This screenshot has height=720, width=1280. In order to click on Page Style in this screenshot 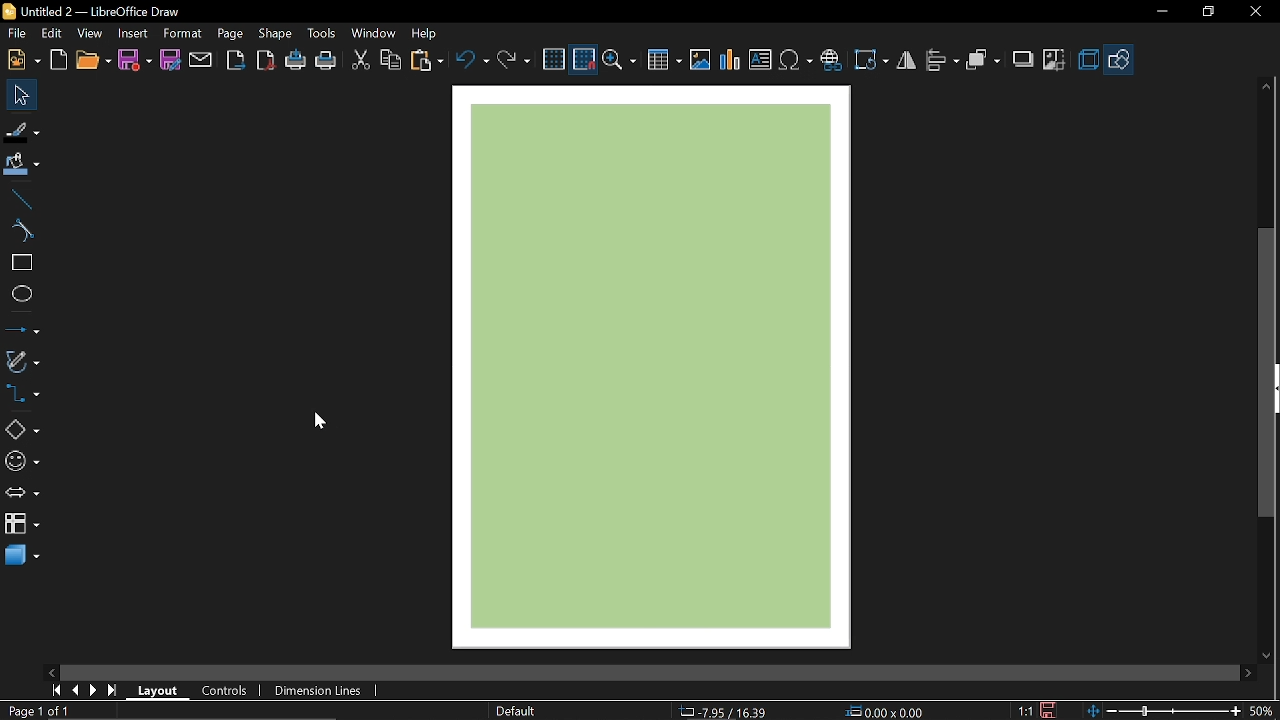, I will do `click(518, 711)`.